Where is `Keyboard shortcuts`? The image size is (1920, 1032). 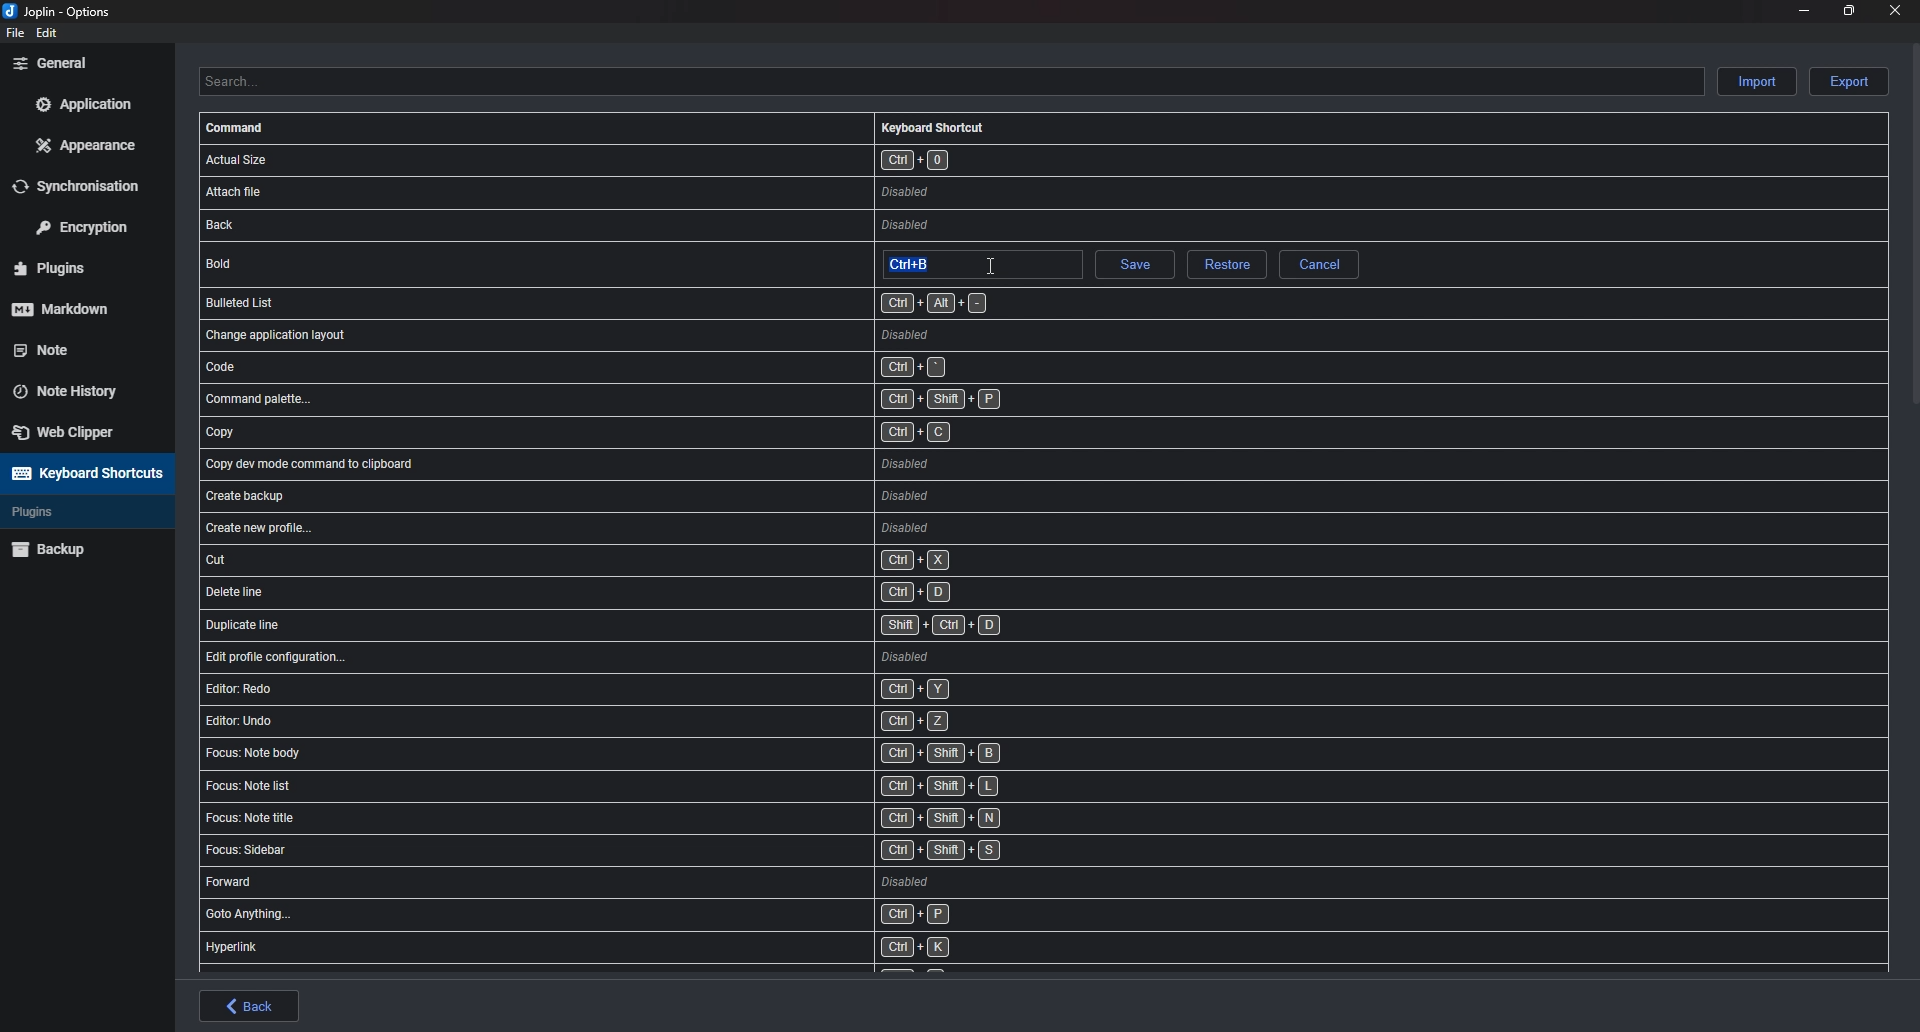 Keyboard shortcuts is located at coordinates (84, 473).